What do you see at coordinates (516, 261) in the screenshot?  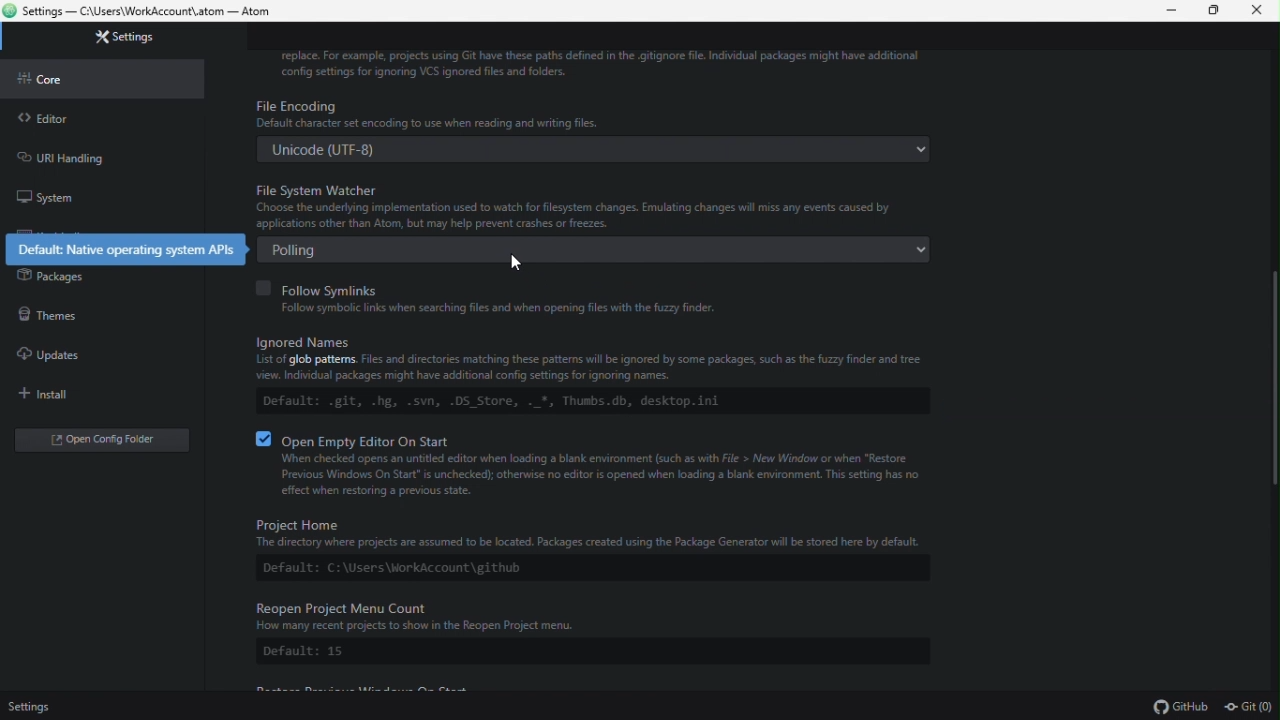 I see `cursor` at bounding box center [516, 261].